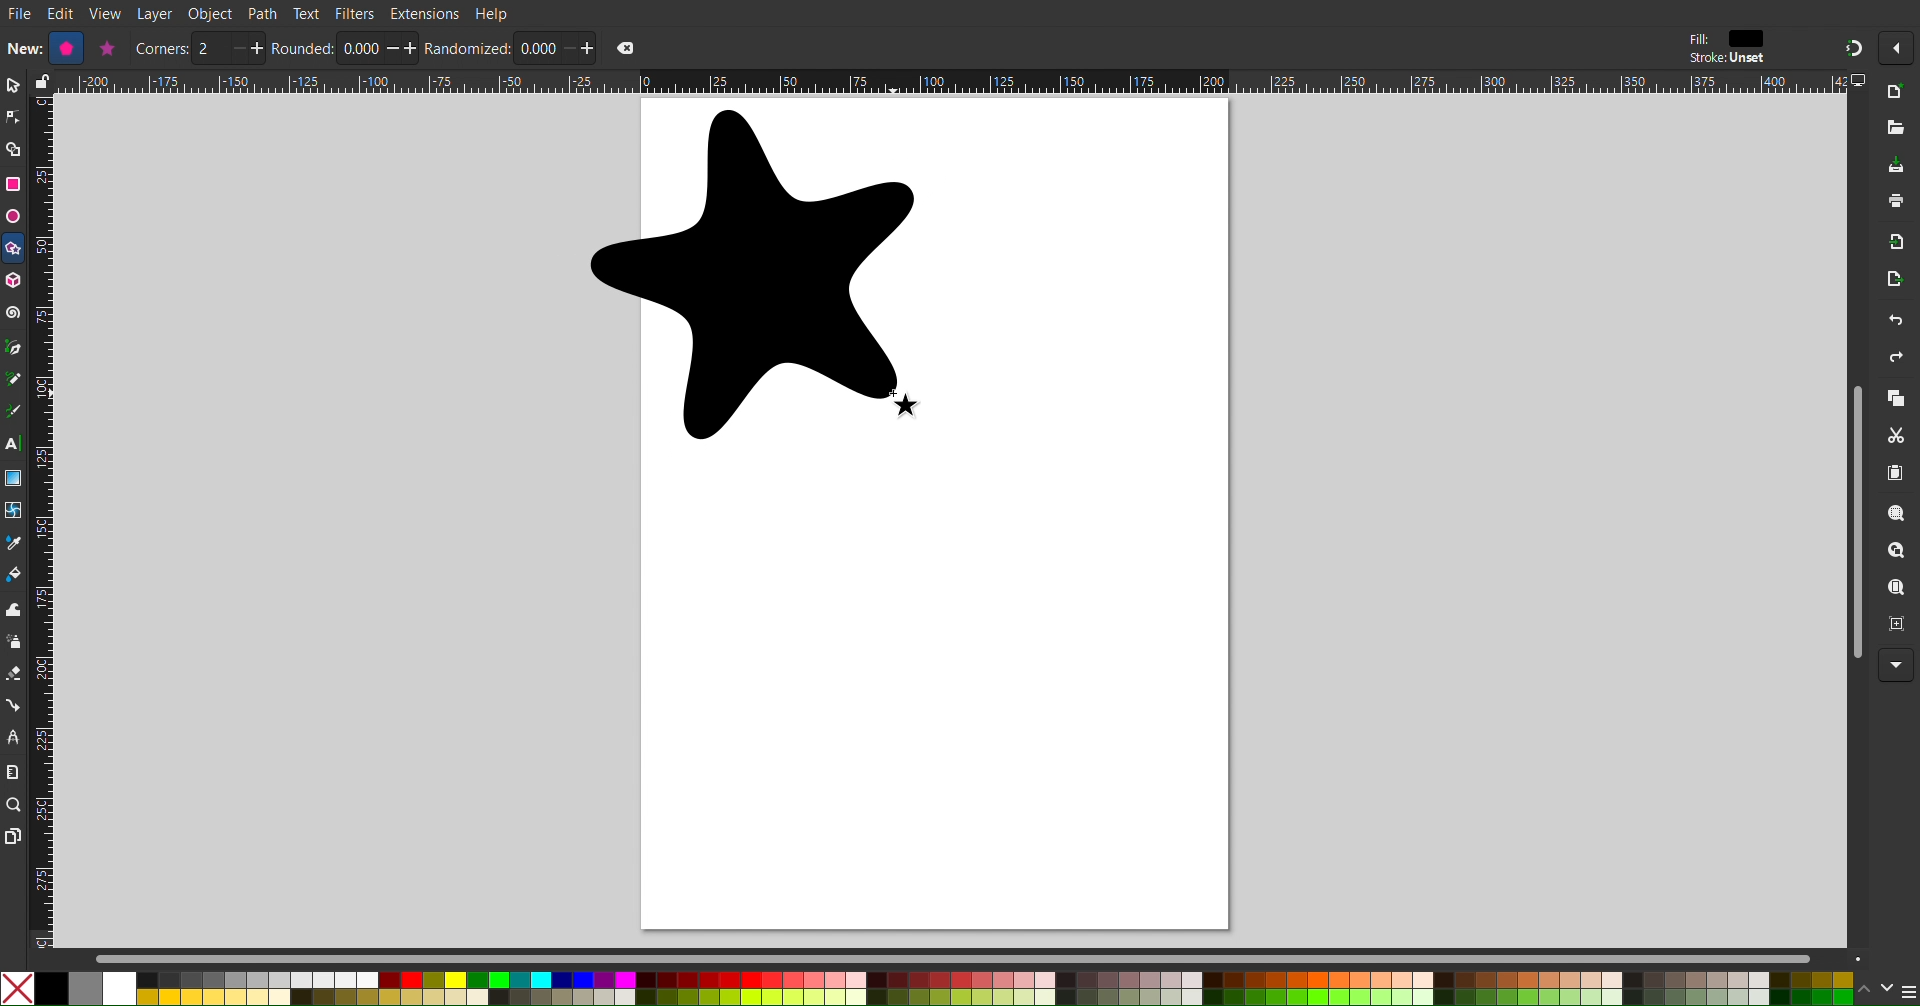 This screenshot has height=1006, width=1920. Describe the element at coordinates (13, 381) in the screenshot. I see `Pencil Tool` at that location.